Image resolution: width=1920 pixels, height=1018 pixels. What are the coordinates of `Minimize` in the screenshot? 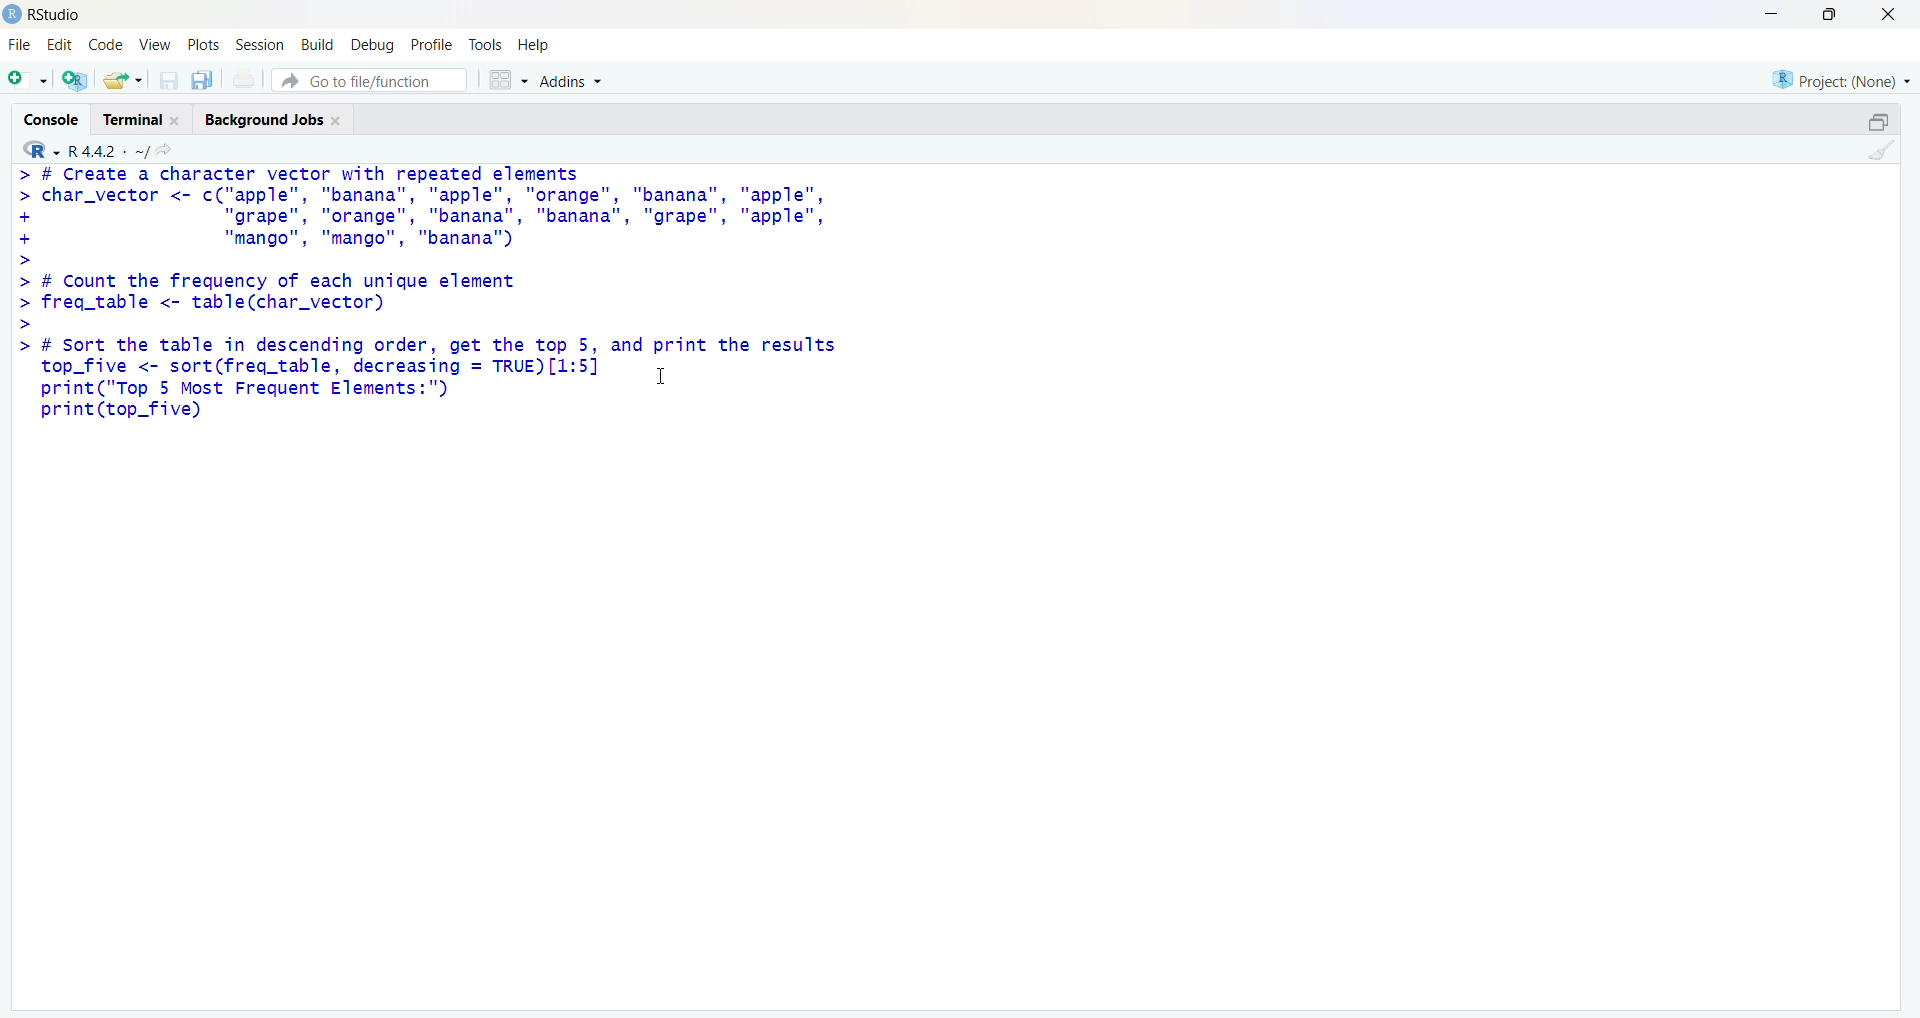 It's located at (1764, 17).